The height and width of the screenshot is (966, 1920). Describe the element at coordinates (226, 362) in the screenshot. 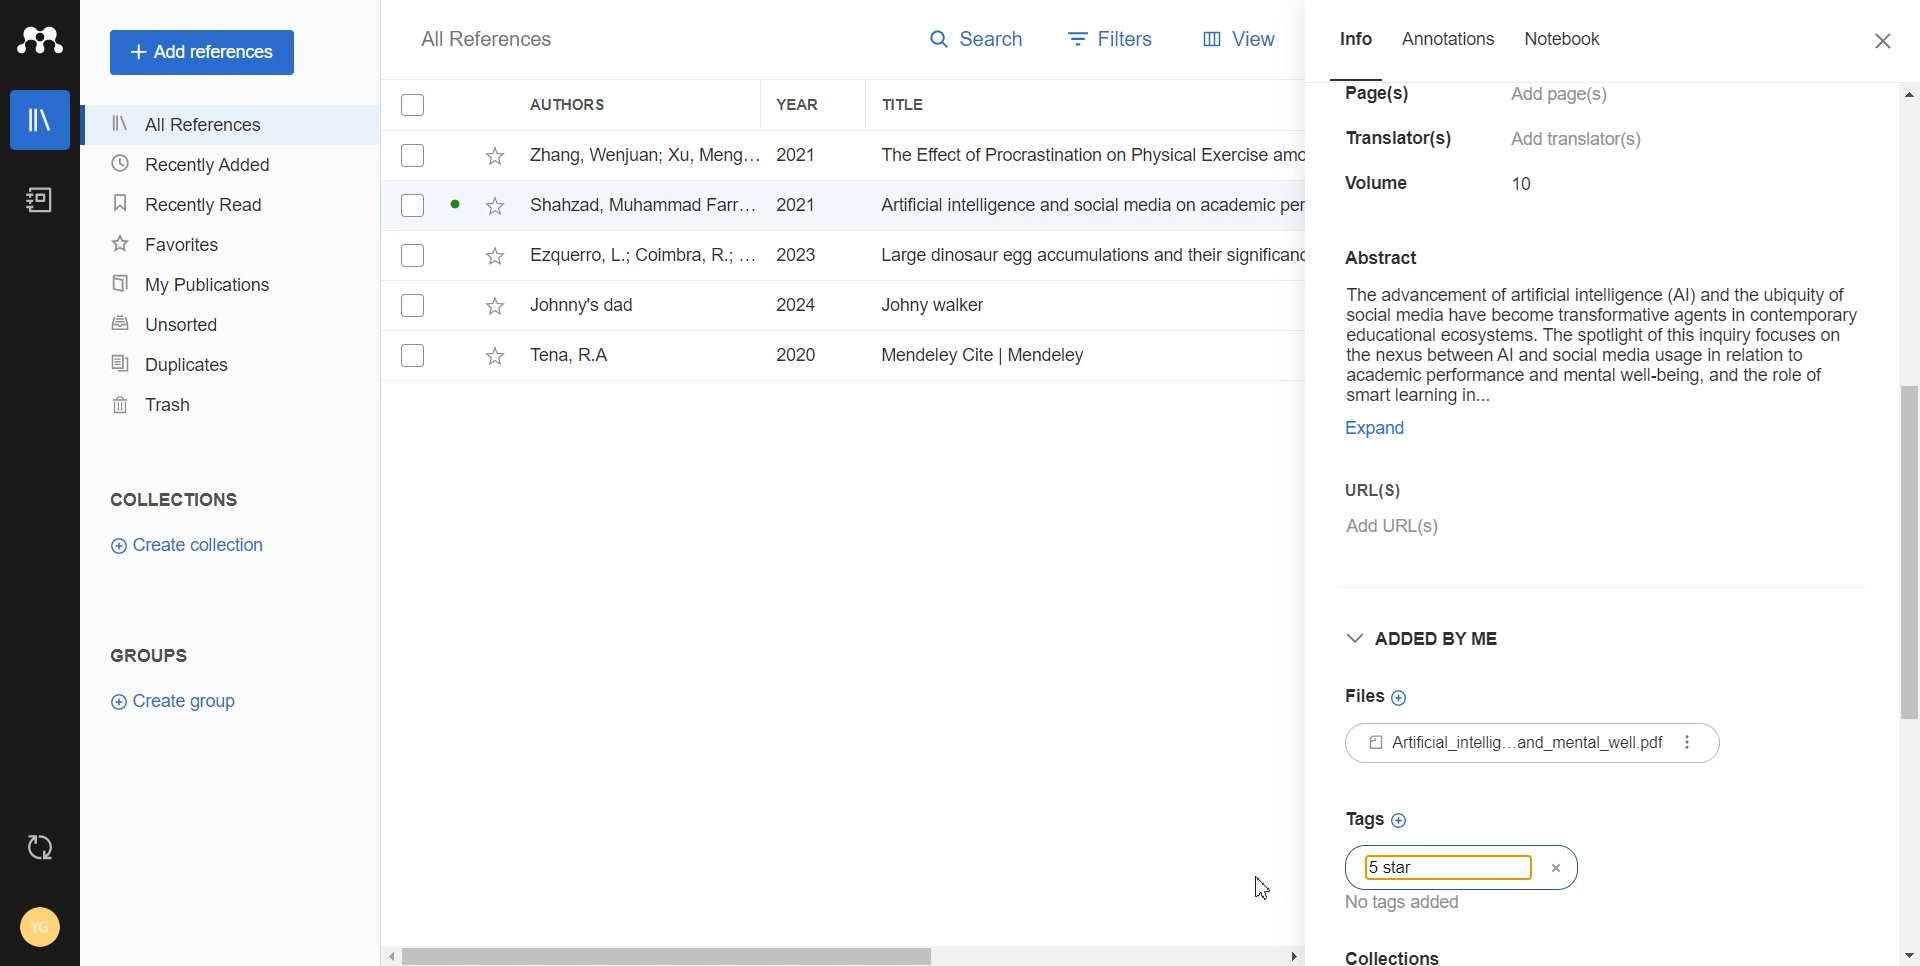

I see `Duplicates` at that location.